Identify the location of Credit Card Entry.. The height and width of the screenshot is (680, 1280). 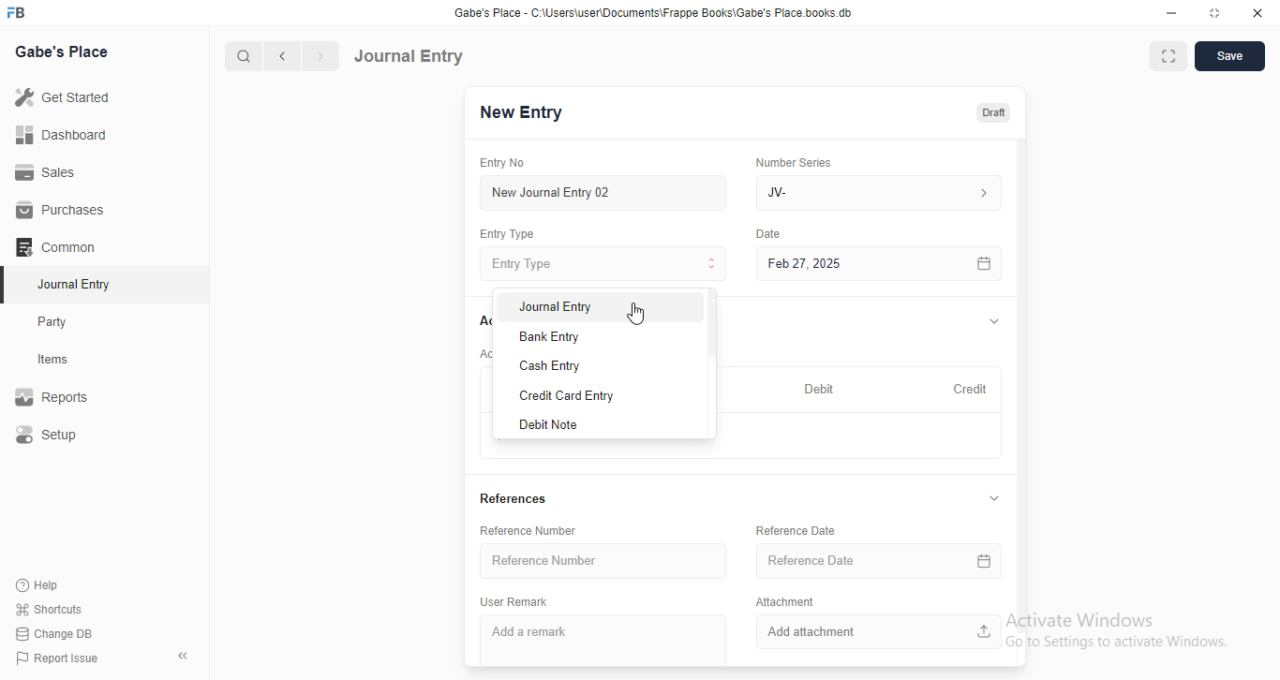
(571, 397).